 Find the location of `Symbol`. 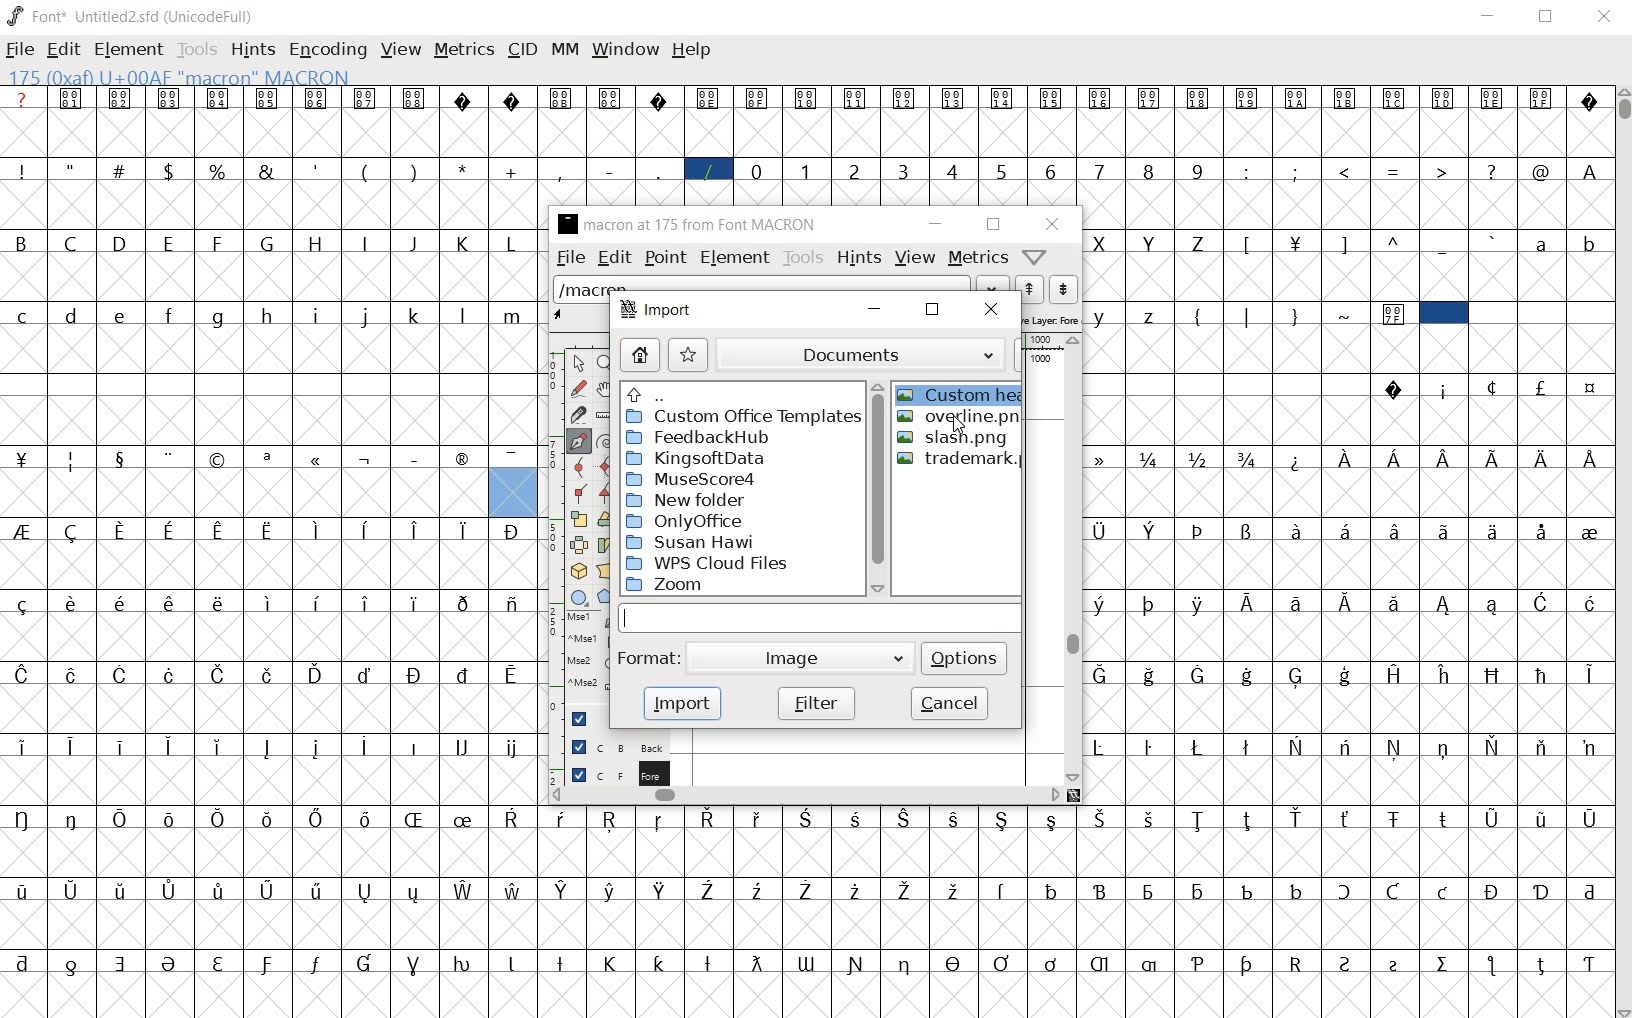

Symbol is located at coordinates (1394, 963).